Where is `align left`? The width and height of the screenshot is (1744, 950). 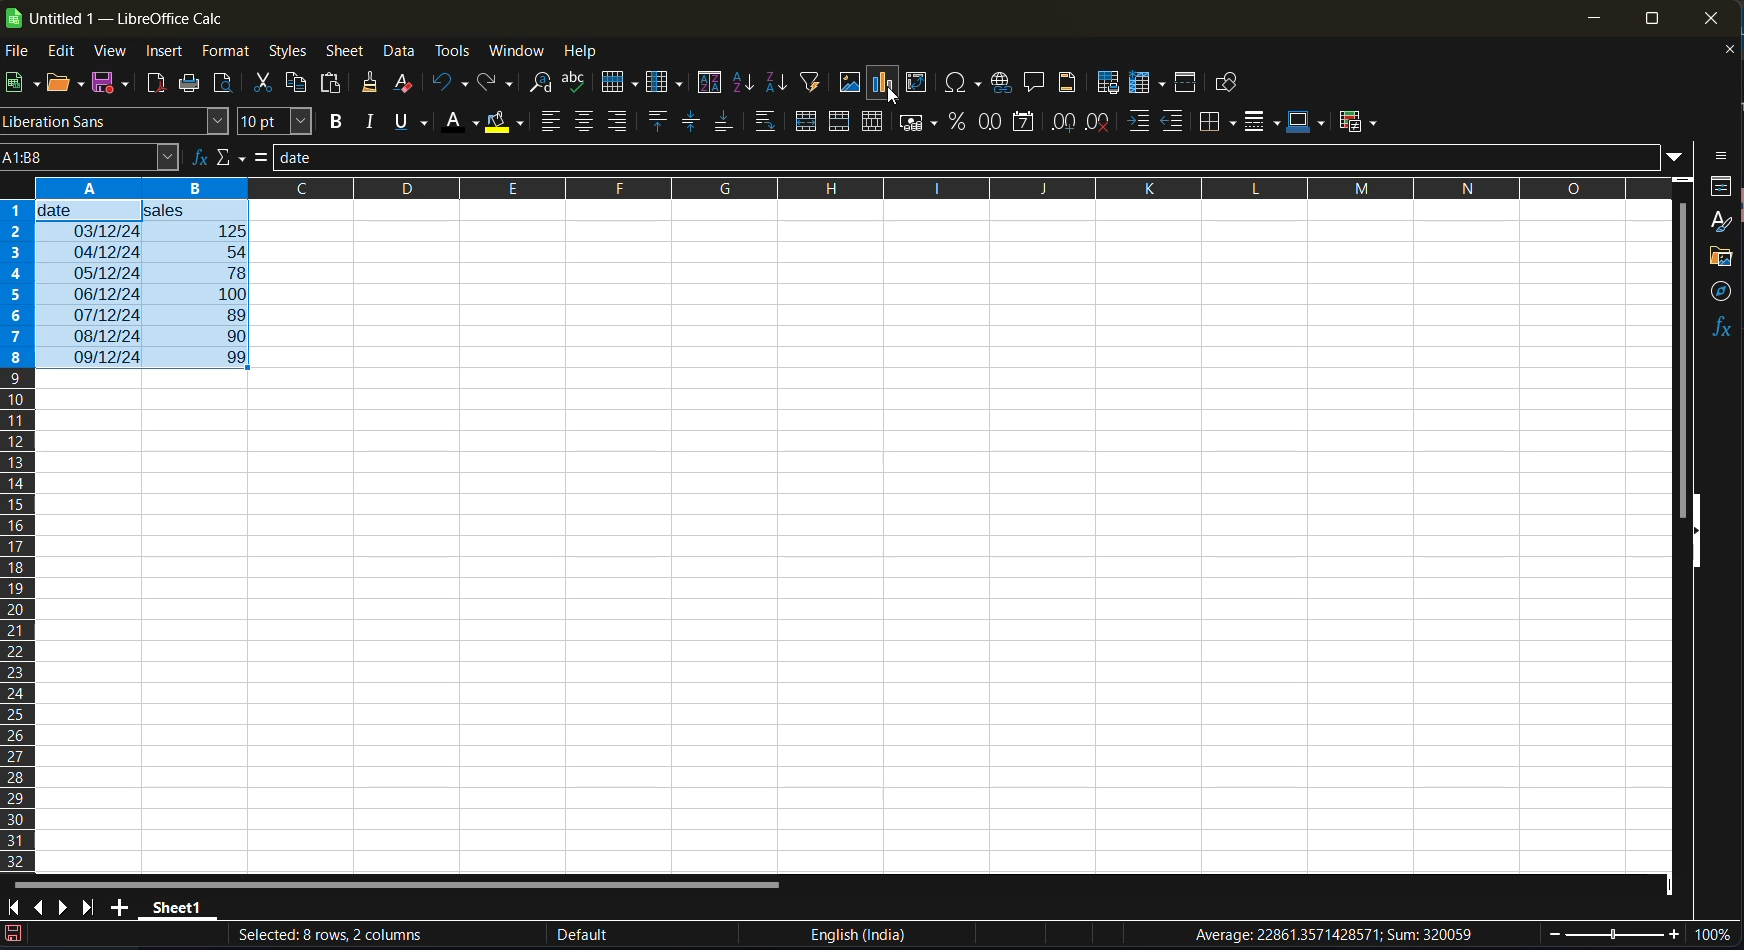
align left is located at coordinates (554, 121).